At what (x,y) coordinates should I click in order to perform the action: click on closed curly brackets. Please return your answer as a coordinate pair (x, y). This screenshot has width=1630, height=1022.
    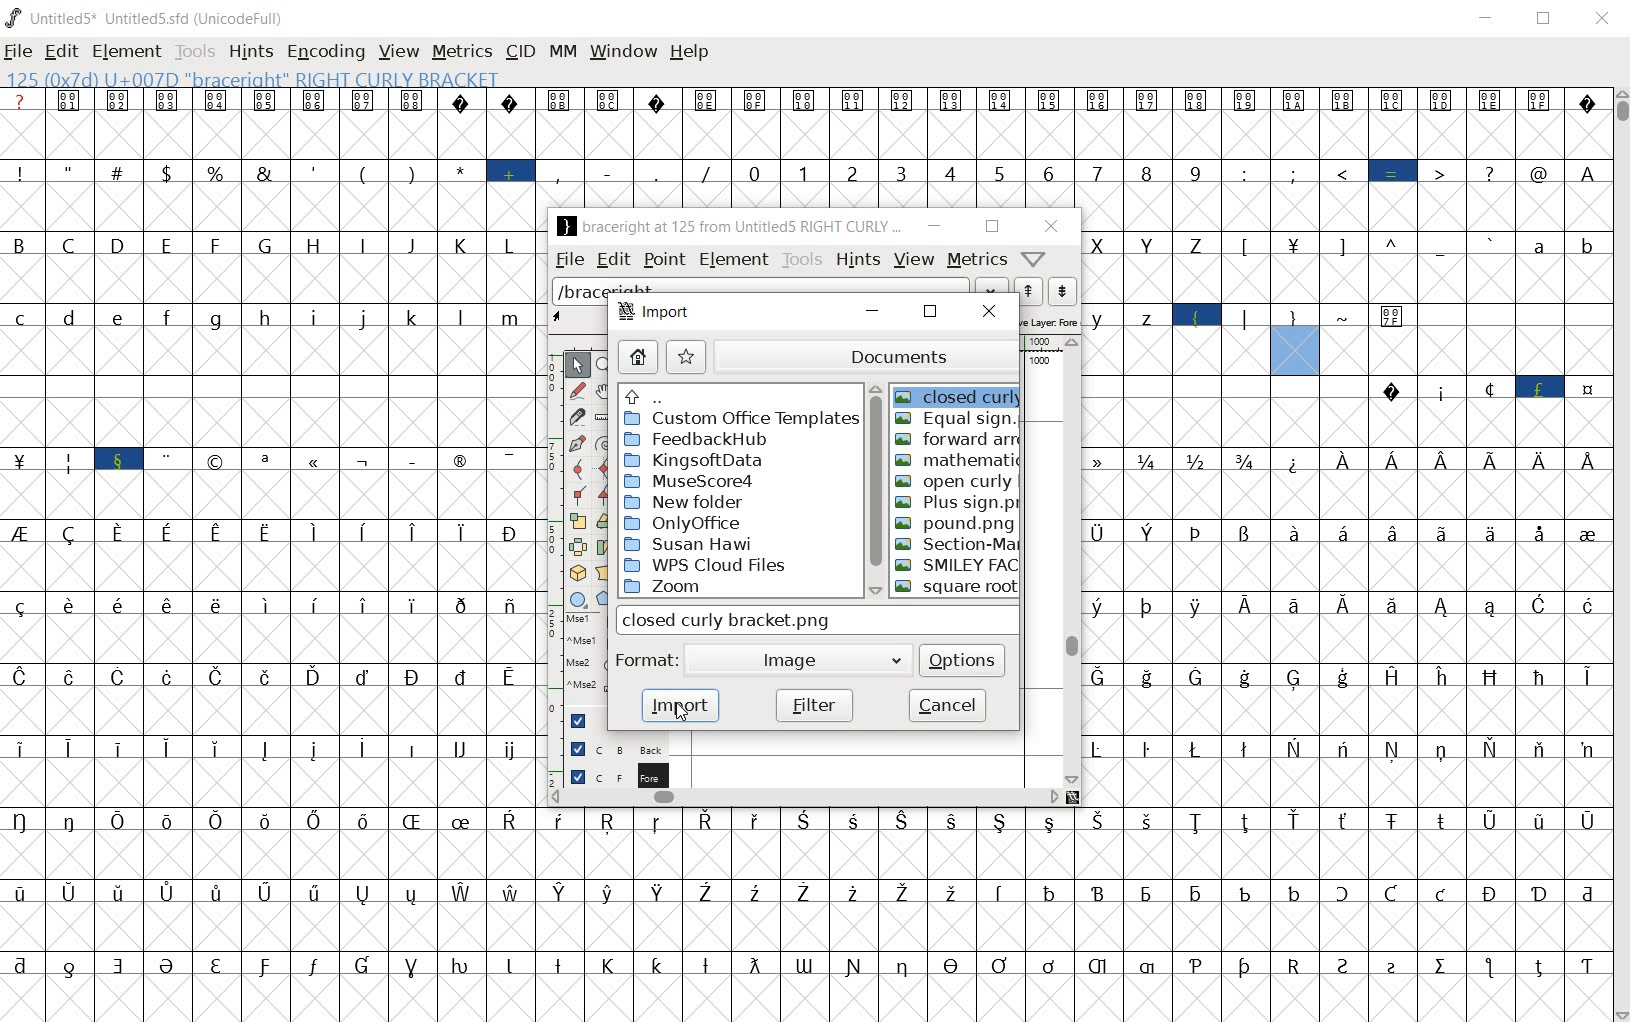
    Looking at the image, I should click on (819, 620).